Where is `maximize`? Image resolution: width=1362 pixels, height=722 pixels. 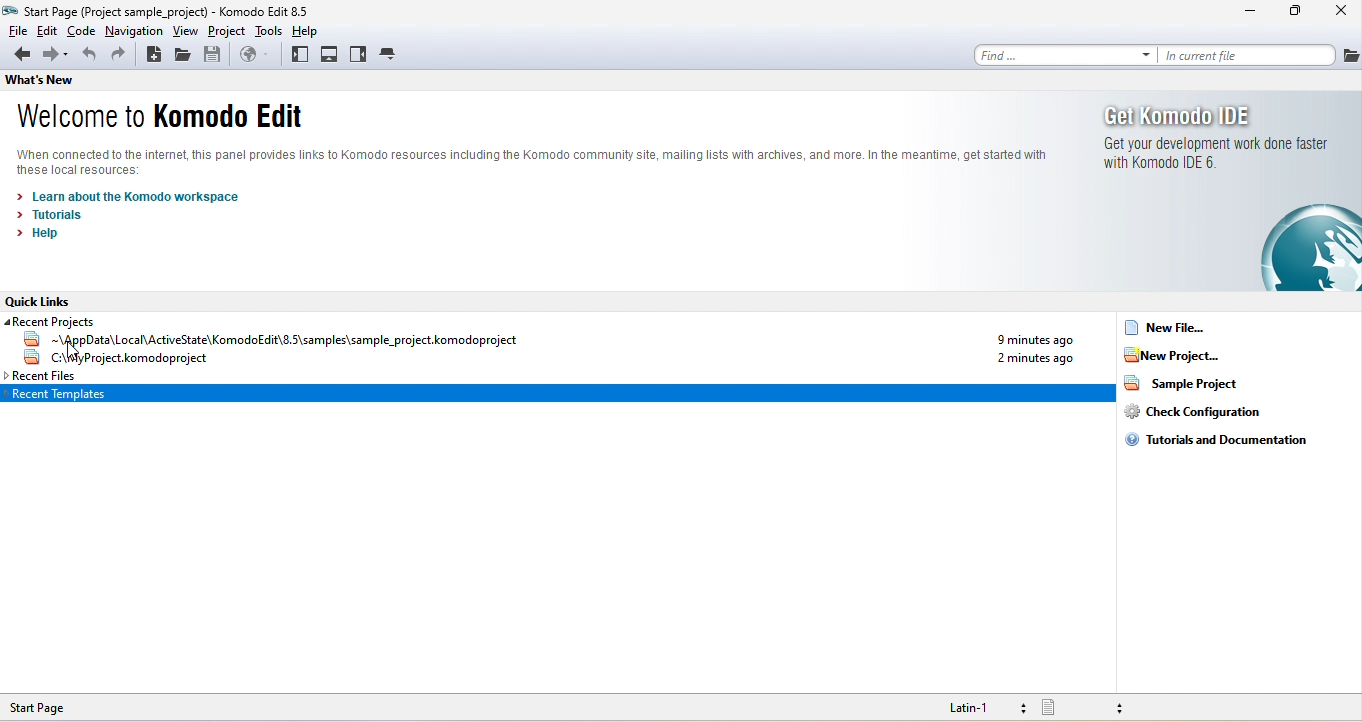
maximize is located at coordinates (1293, 13).